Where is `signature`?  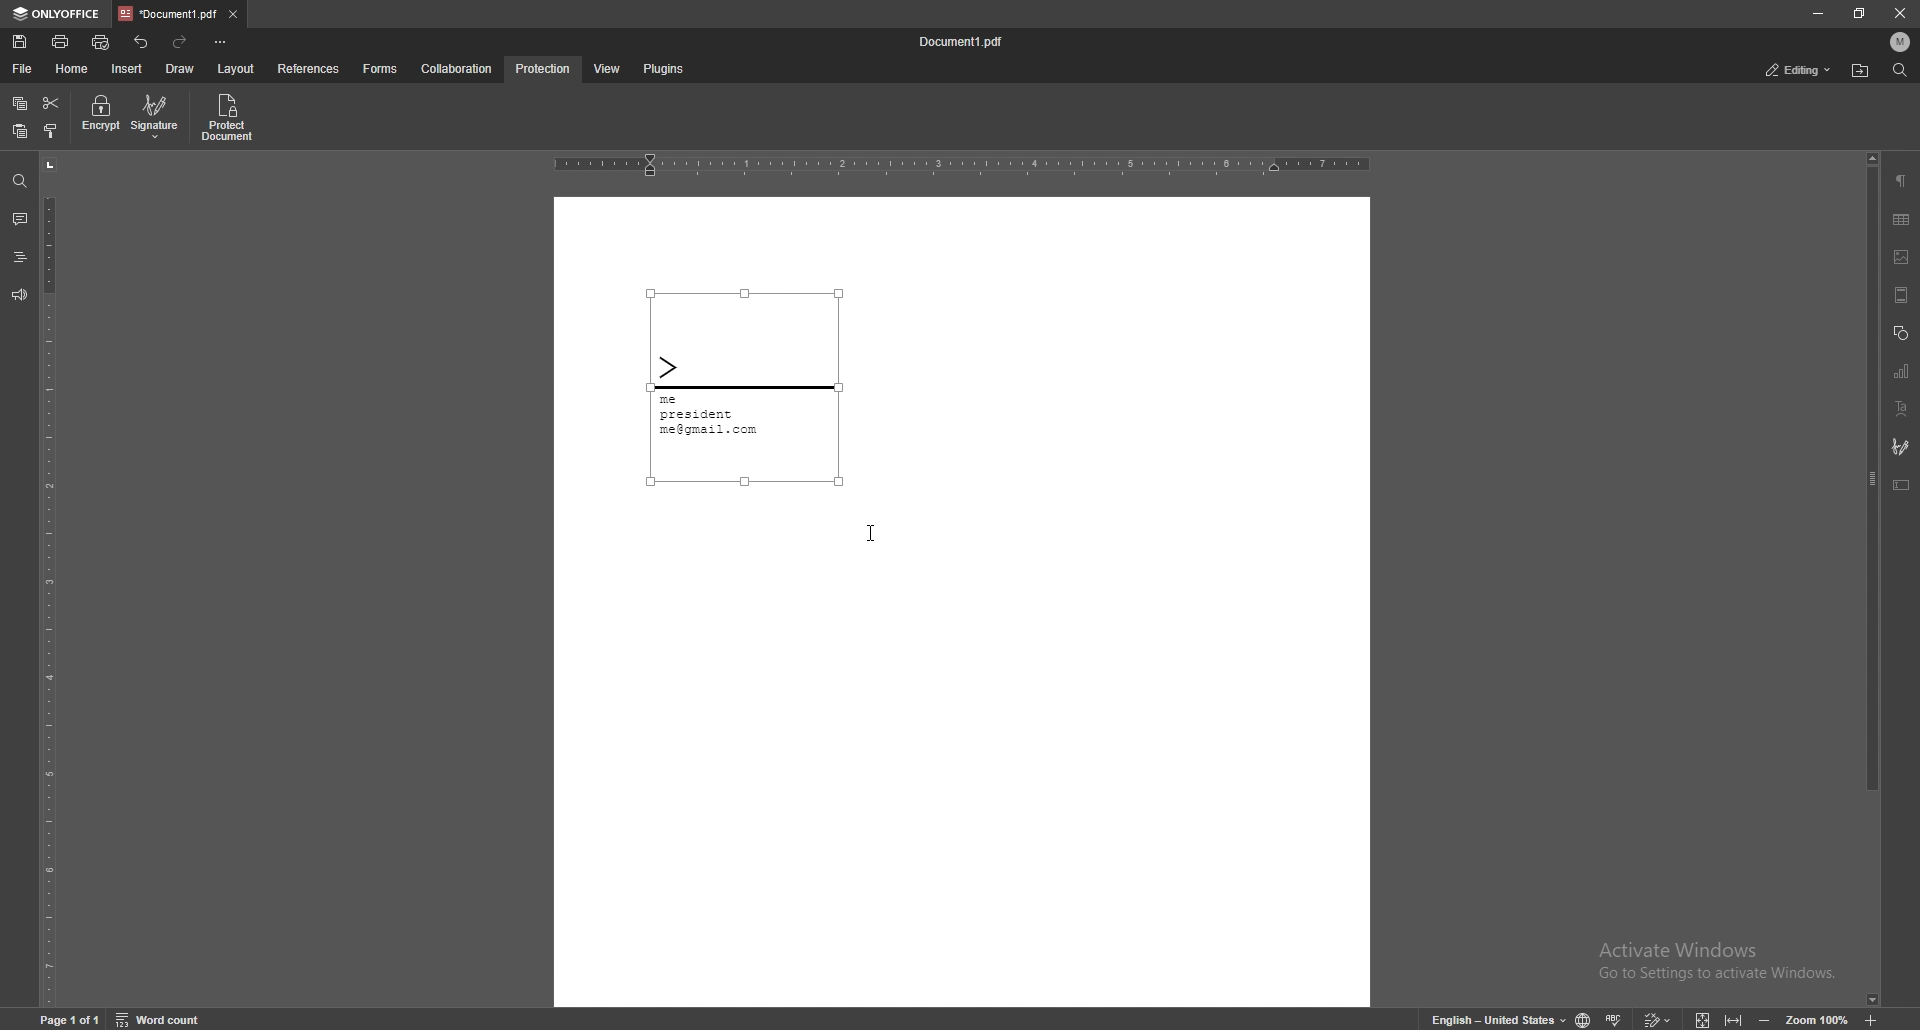
signature is located at coordinates (745, 386).